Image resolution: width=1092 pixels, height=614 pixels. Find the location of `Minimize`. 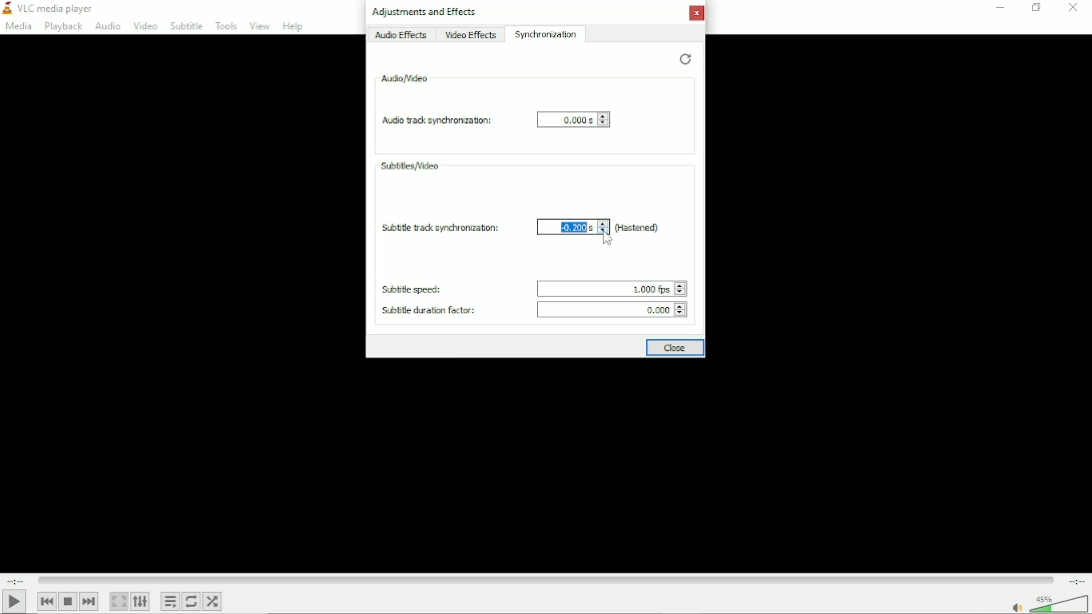

Minimize is located at coordinates (1000, 7).